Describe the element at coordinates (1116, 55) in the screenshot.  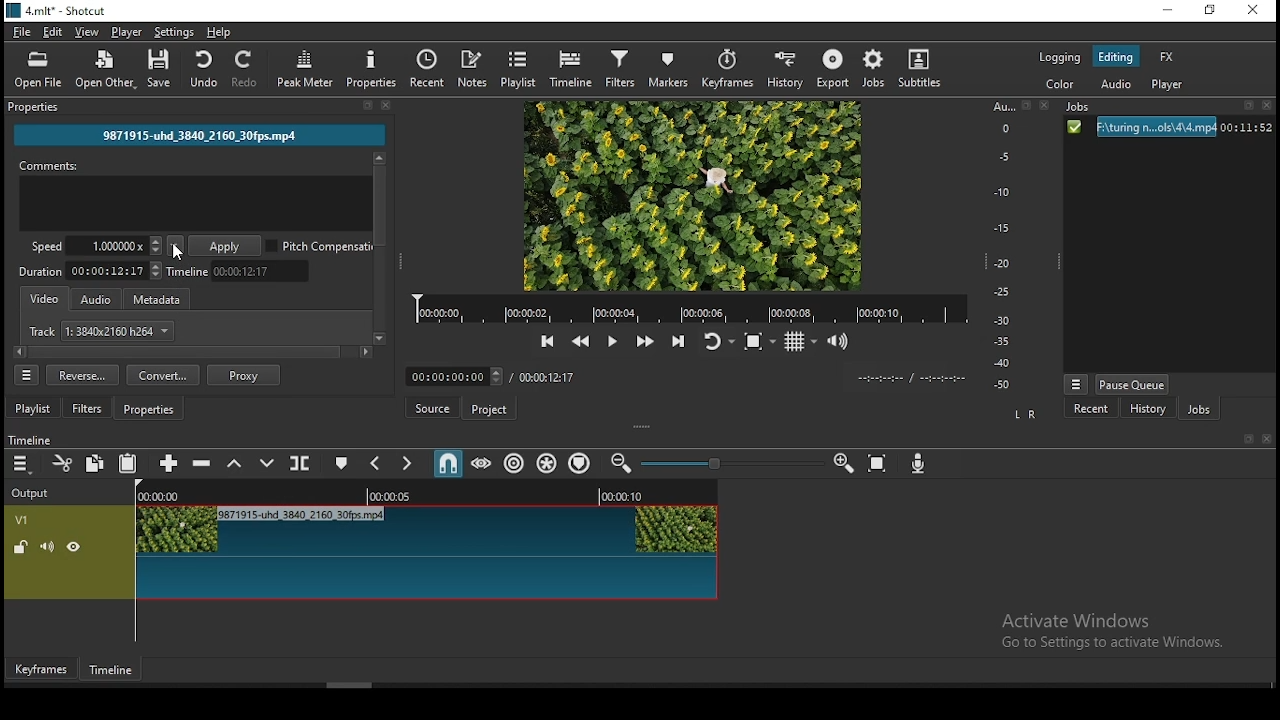
I see `editing` at that location.